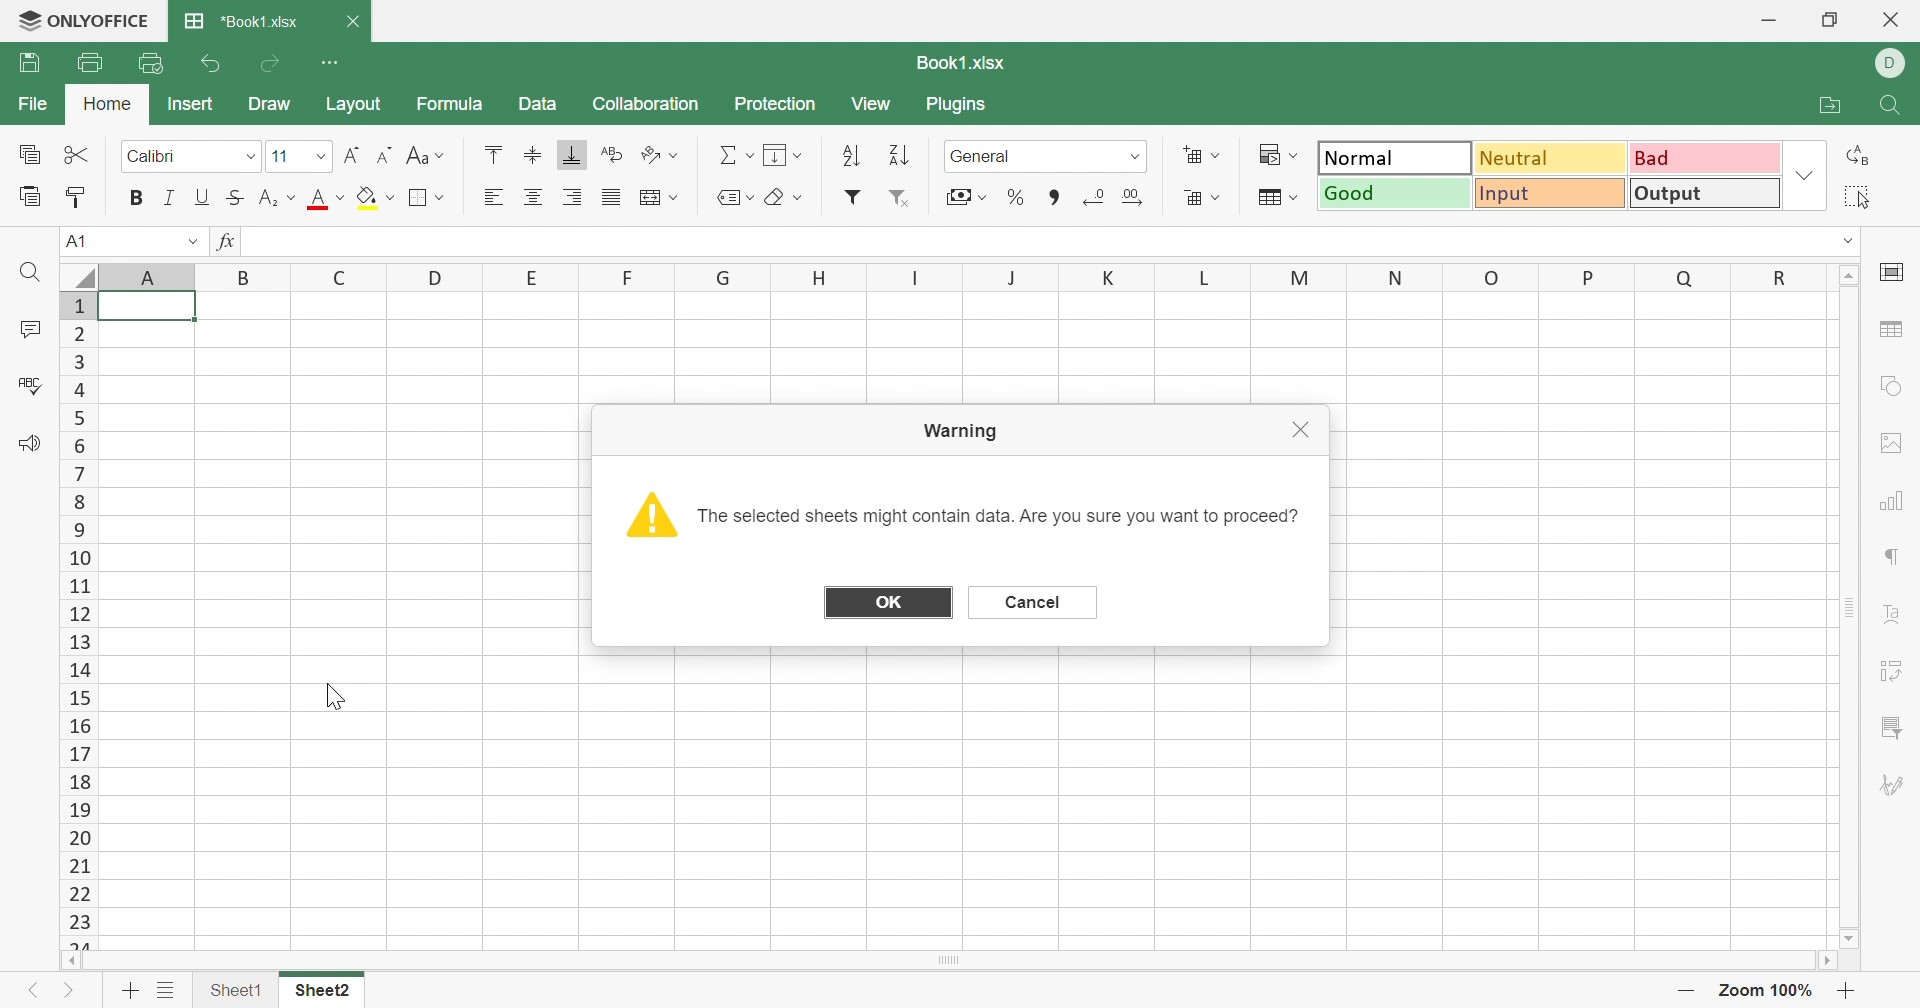 The height and width of the screenshot is (1008, 1920). Describe the element at coordinates (366, 197) in the screenshot. I see `Fill color` at that location.